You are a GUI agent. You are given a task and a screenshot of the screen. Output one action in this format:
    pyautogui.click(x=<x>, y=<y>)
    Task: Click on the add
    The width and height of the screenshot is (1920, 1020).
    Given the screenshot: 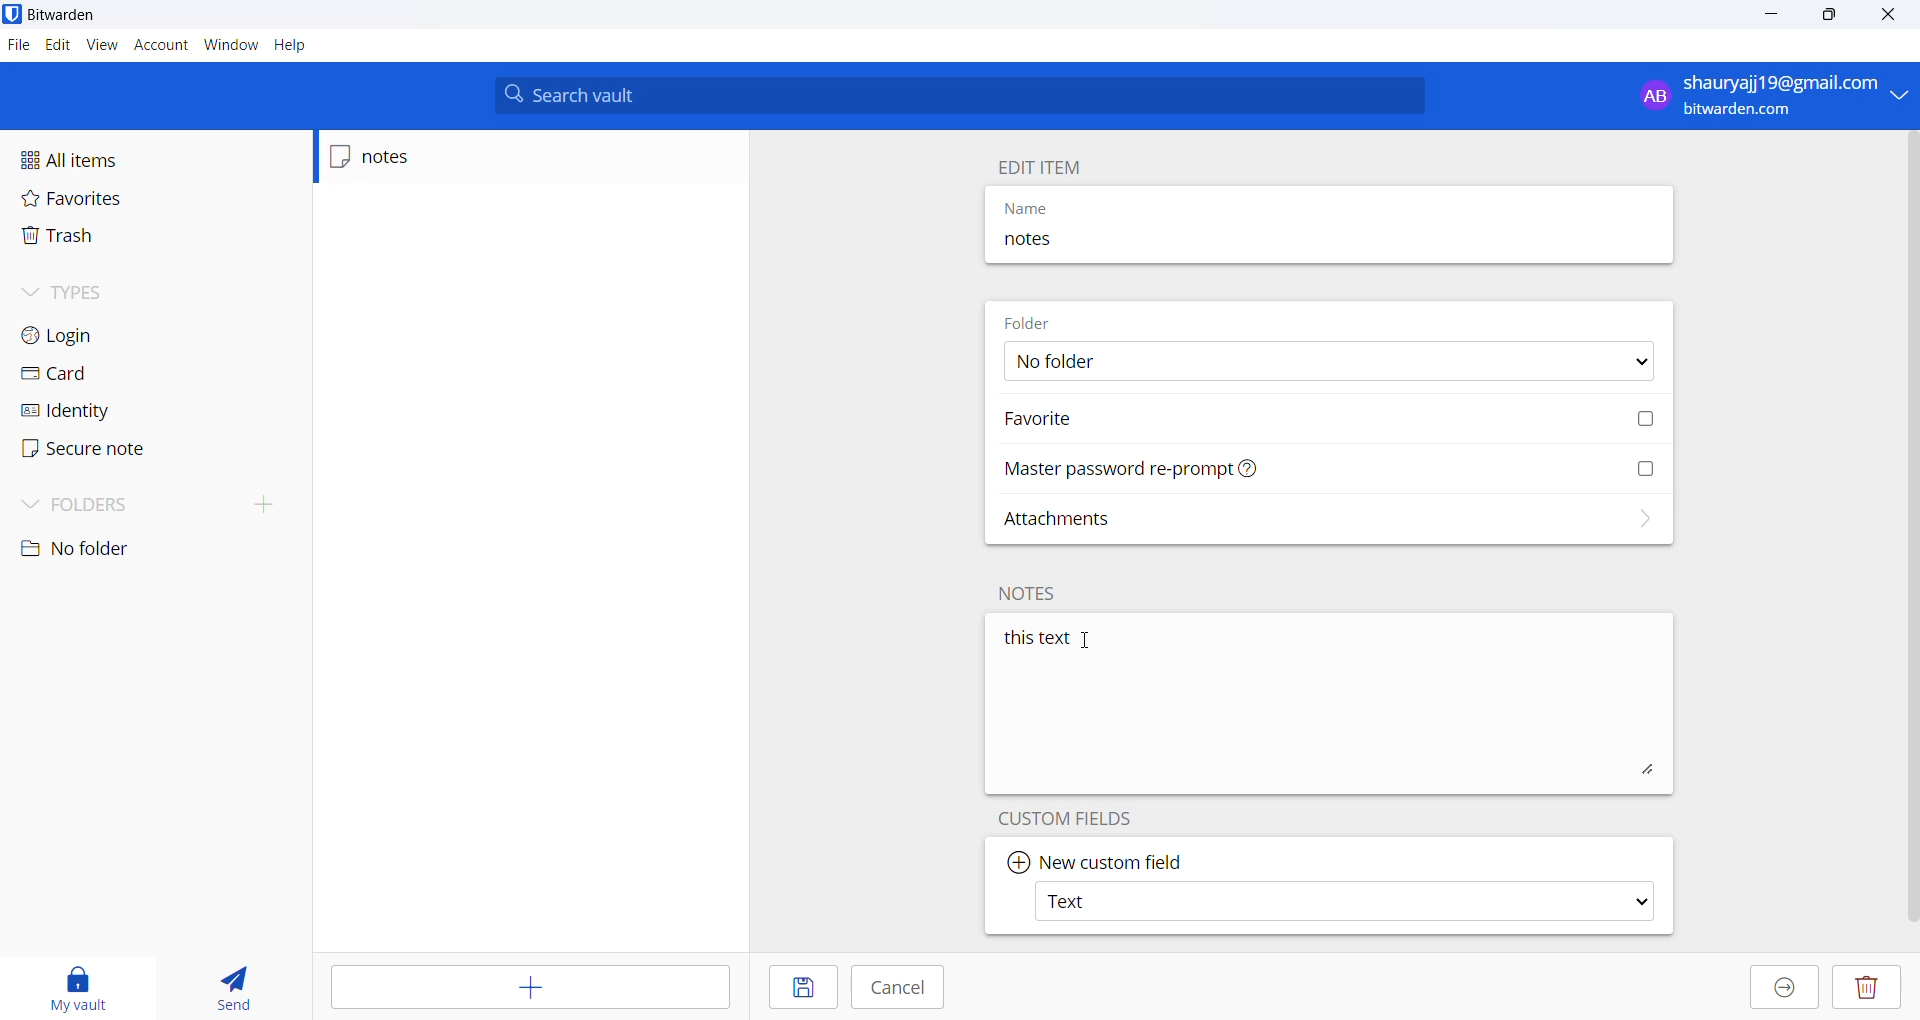 What is the action you would take?
    pyautogui.click(x=533, y=988)
    